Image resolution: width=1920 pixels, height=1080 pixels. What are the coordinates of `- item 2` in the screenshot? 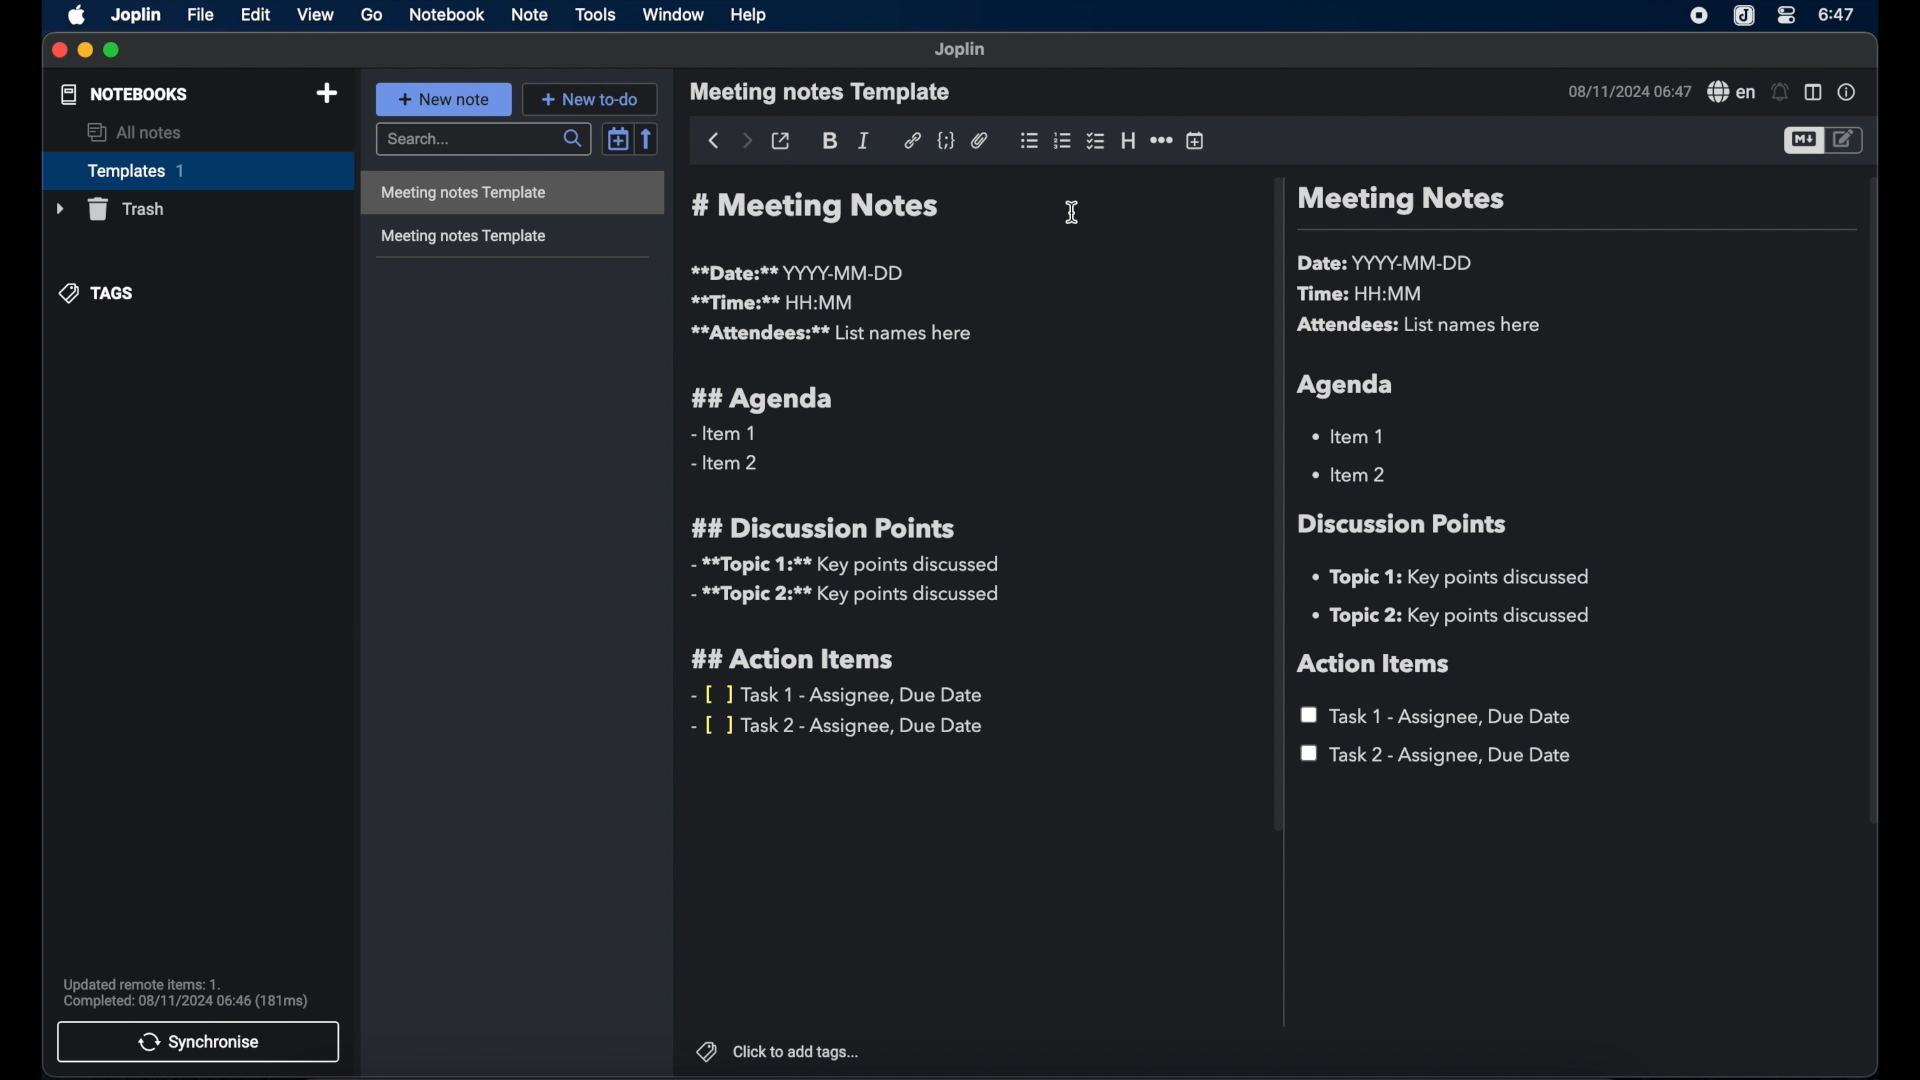 It's located at (726, 464).